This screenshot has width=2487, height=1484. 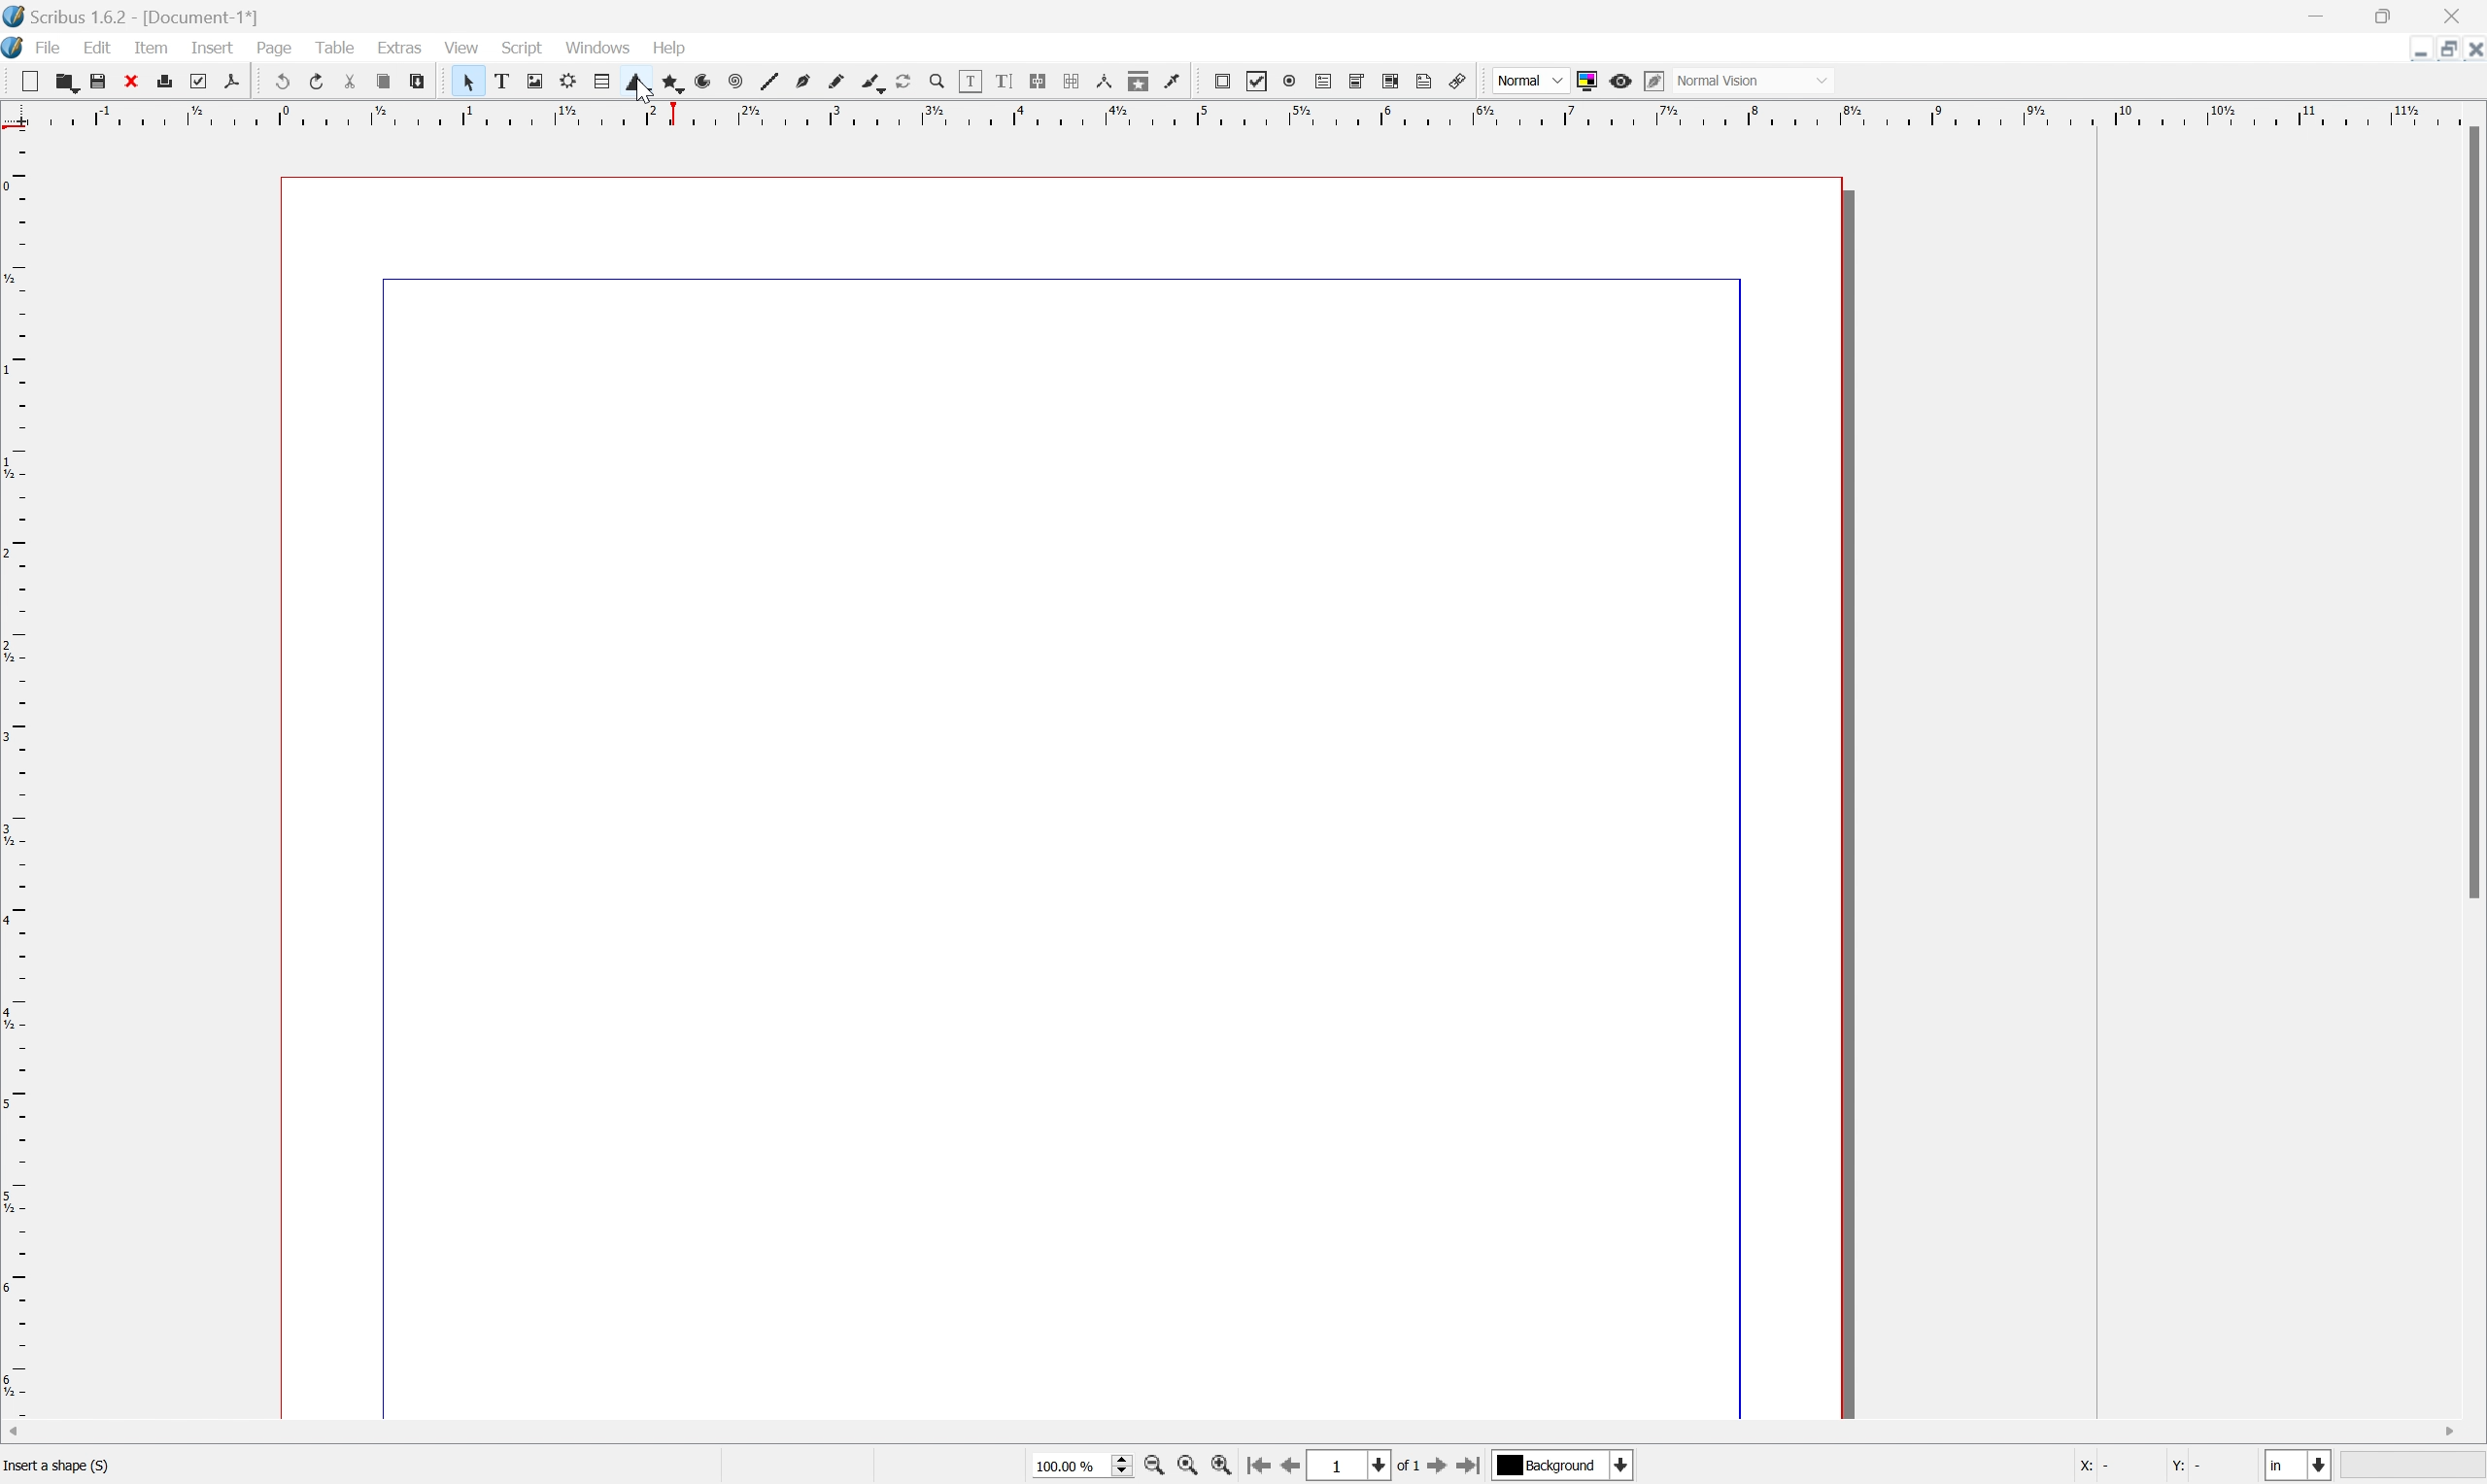 What do you see at coordinates (1140, 83) in the screenshot?
I see `Copy item properties` at bounding box center [1140, 83].